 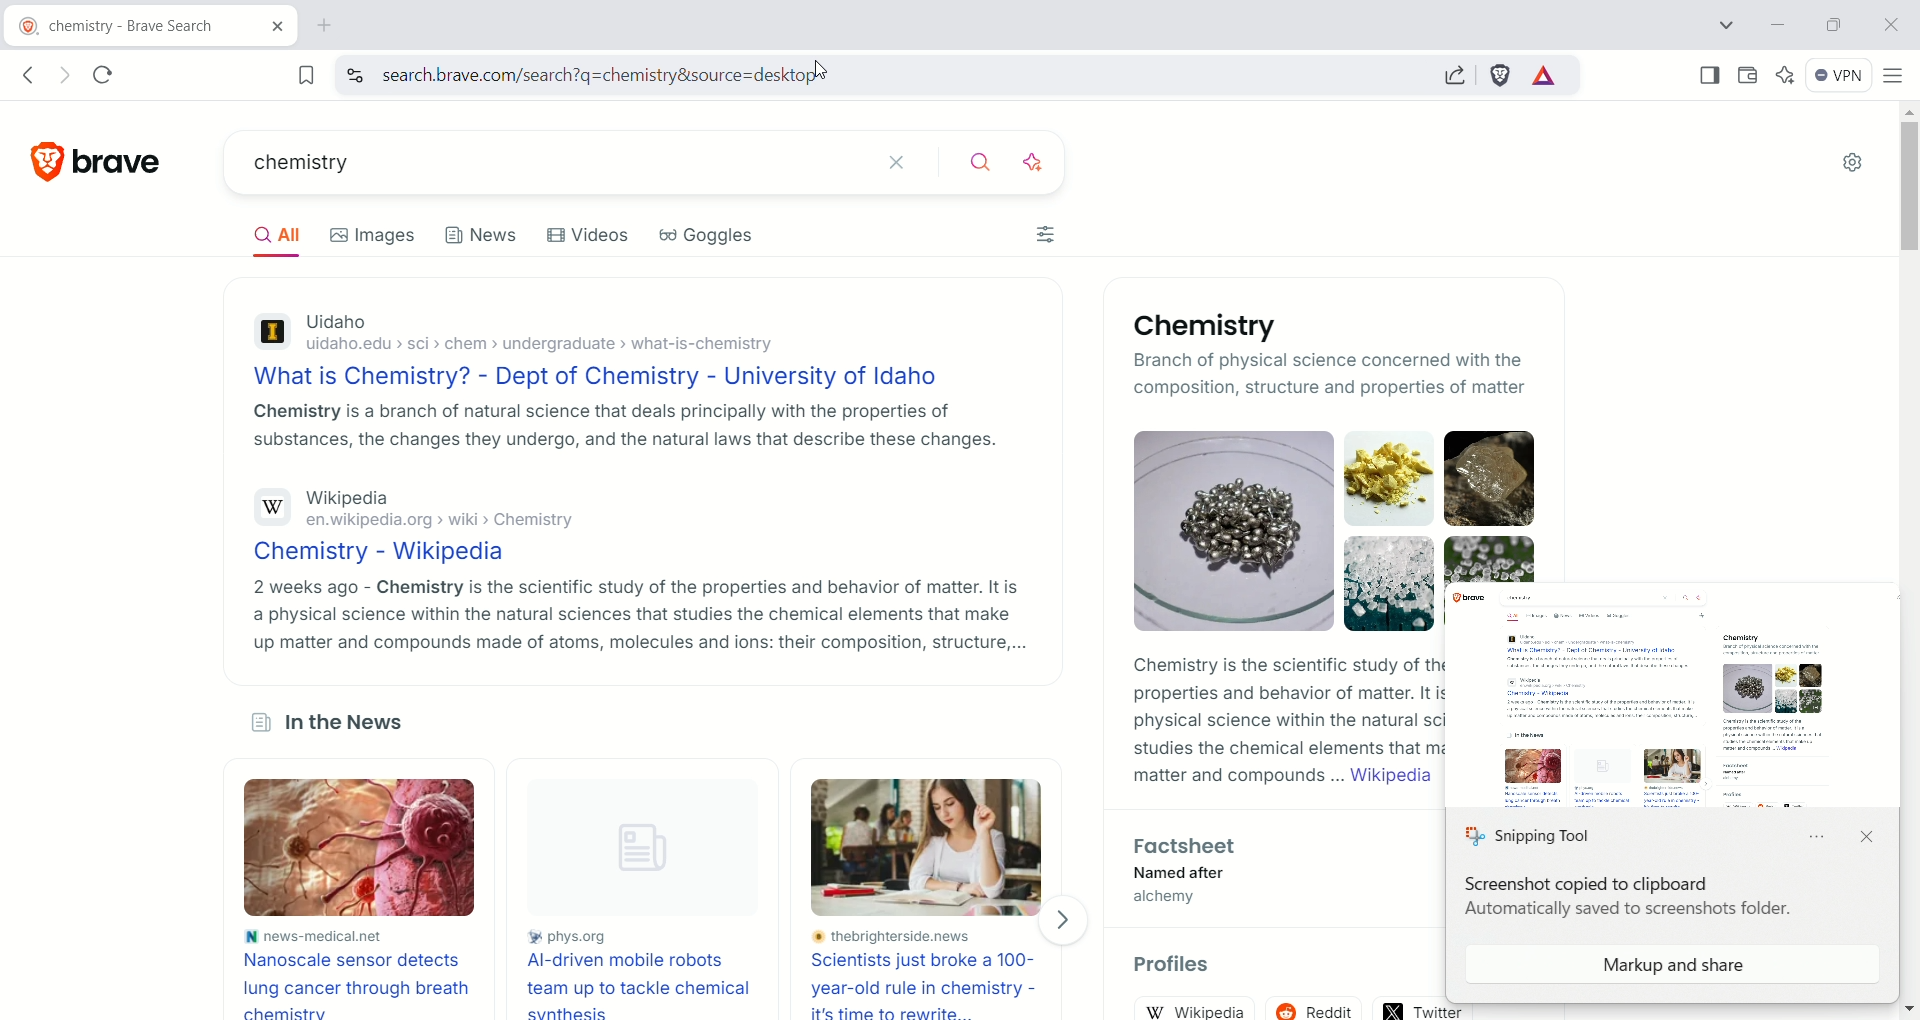 What do you see at coordinates (898, 160) in the screenshot?
I see `clear` at bounding box center [898, 160].